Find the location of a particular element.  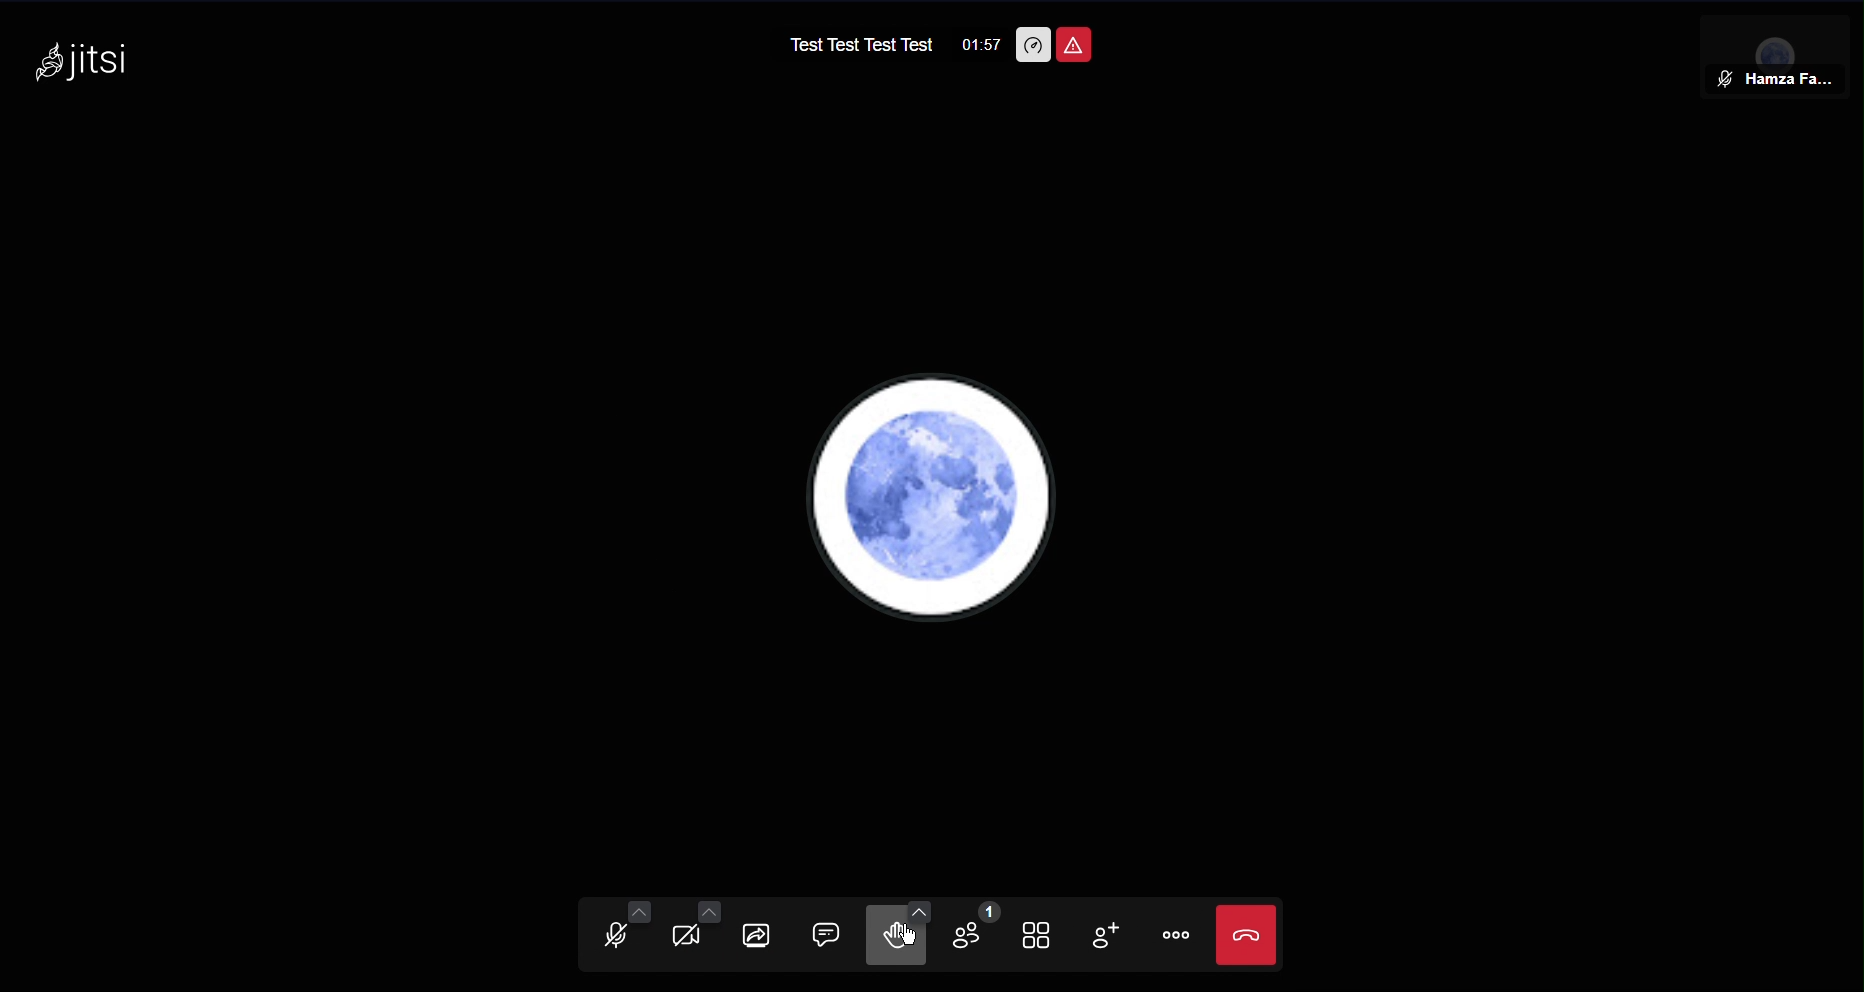

More is located at coordinates (1185, 936).